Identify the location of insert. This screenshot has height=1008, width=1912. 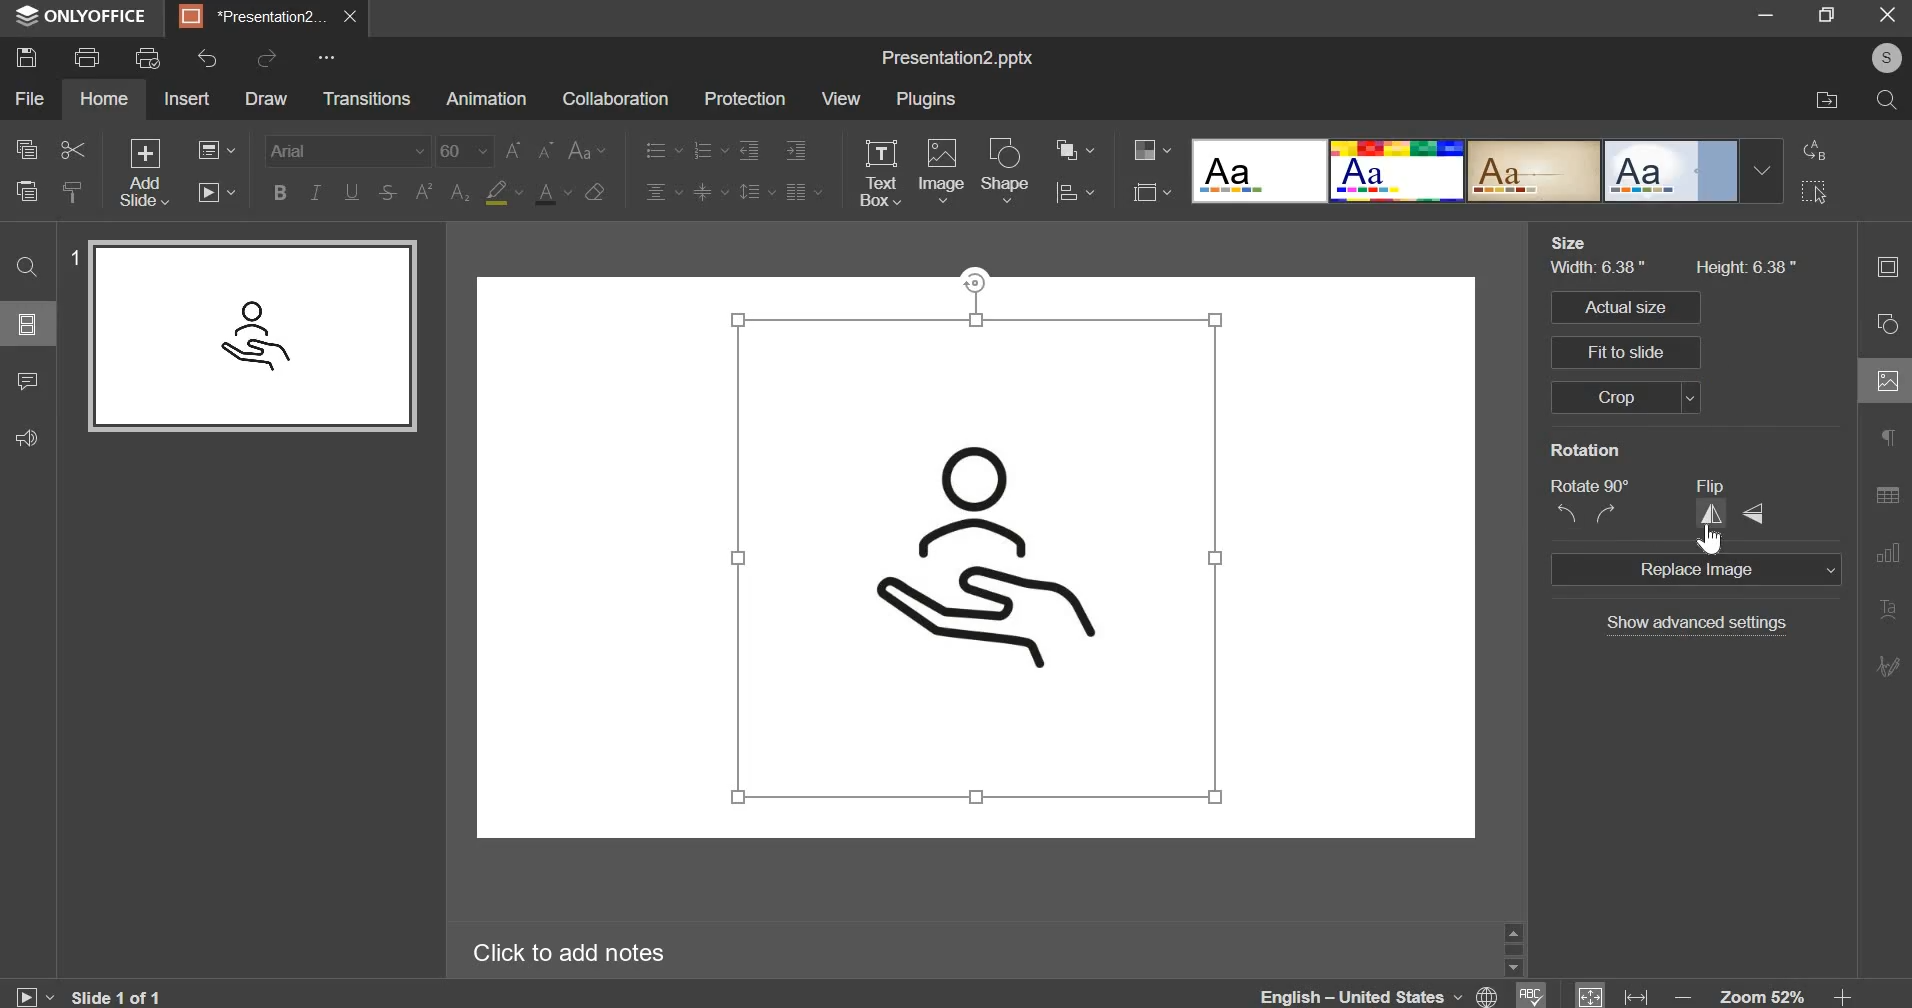
(188, 98).